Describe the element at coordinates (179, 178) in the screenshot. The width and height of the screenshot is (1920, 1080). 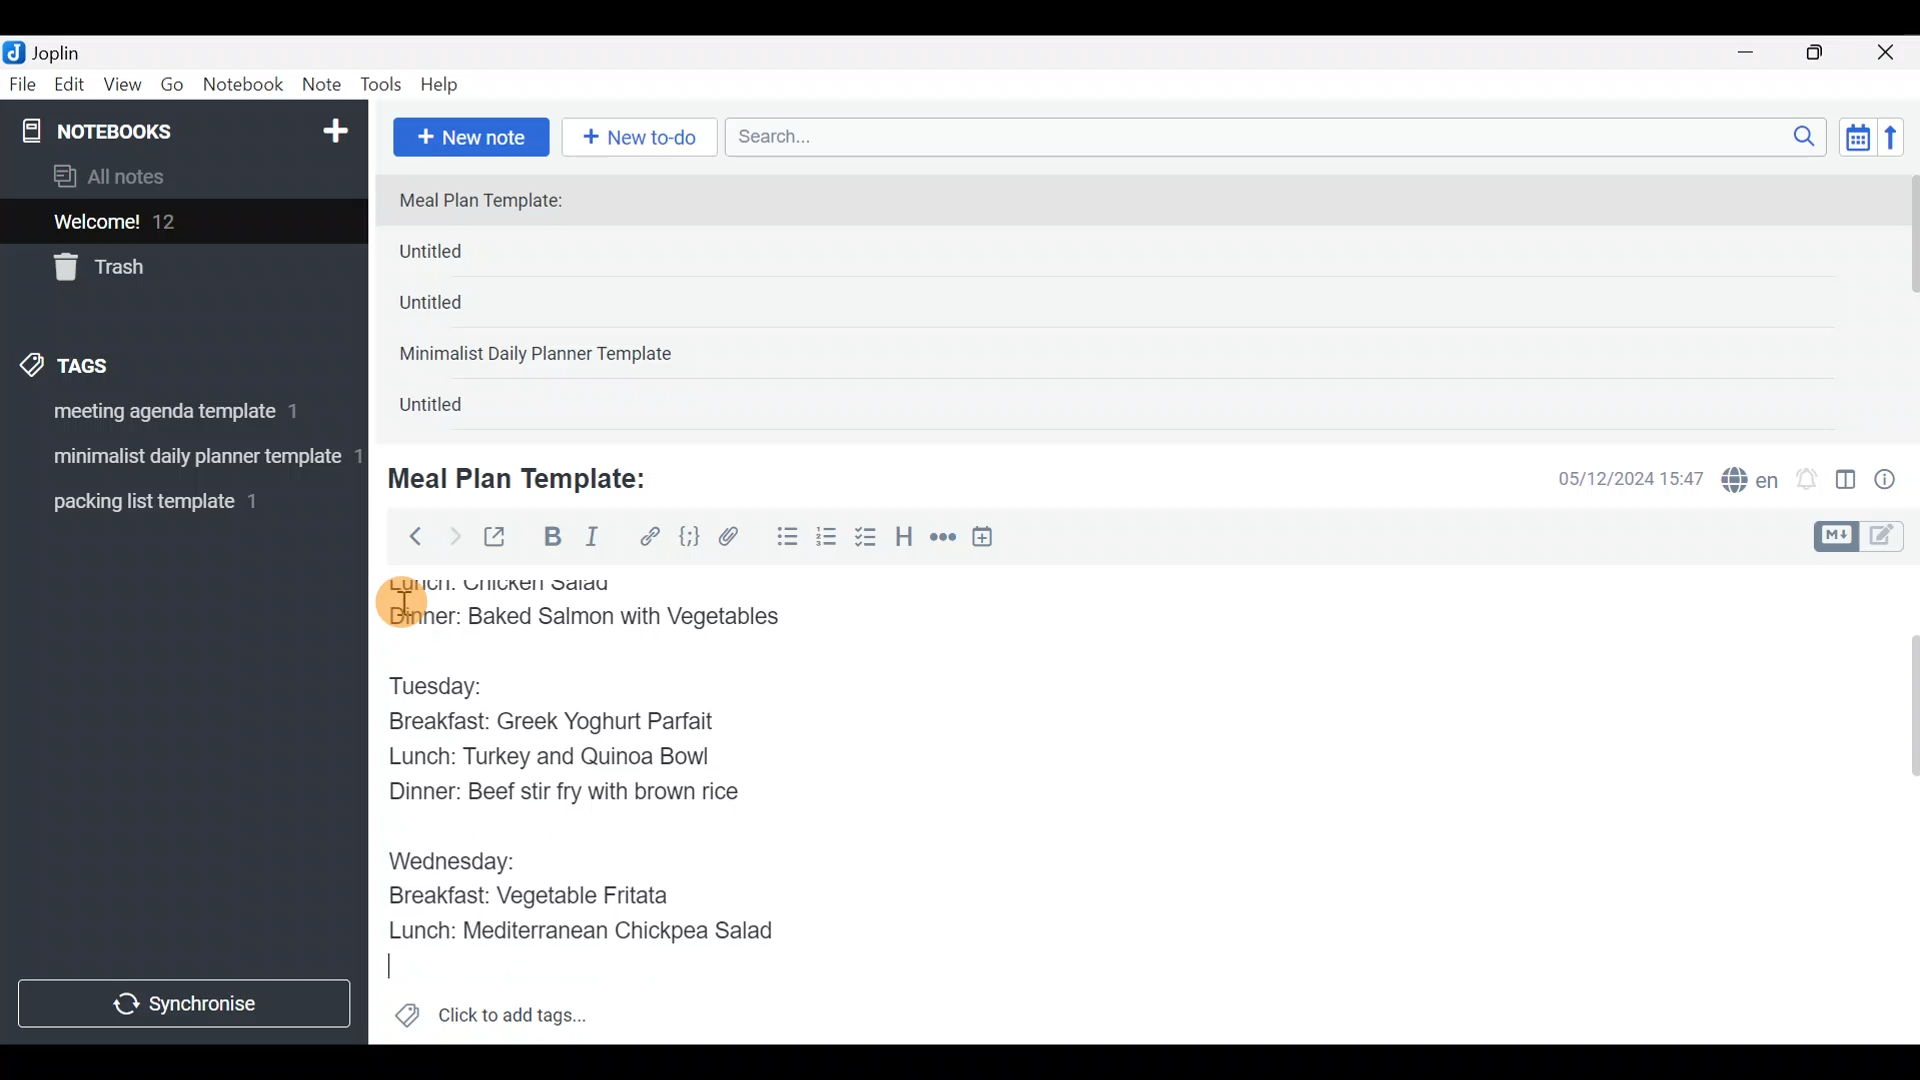
I see `All notes` at that location.